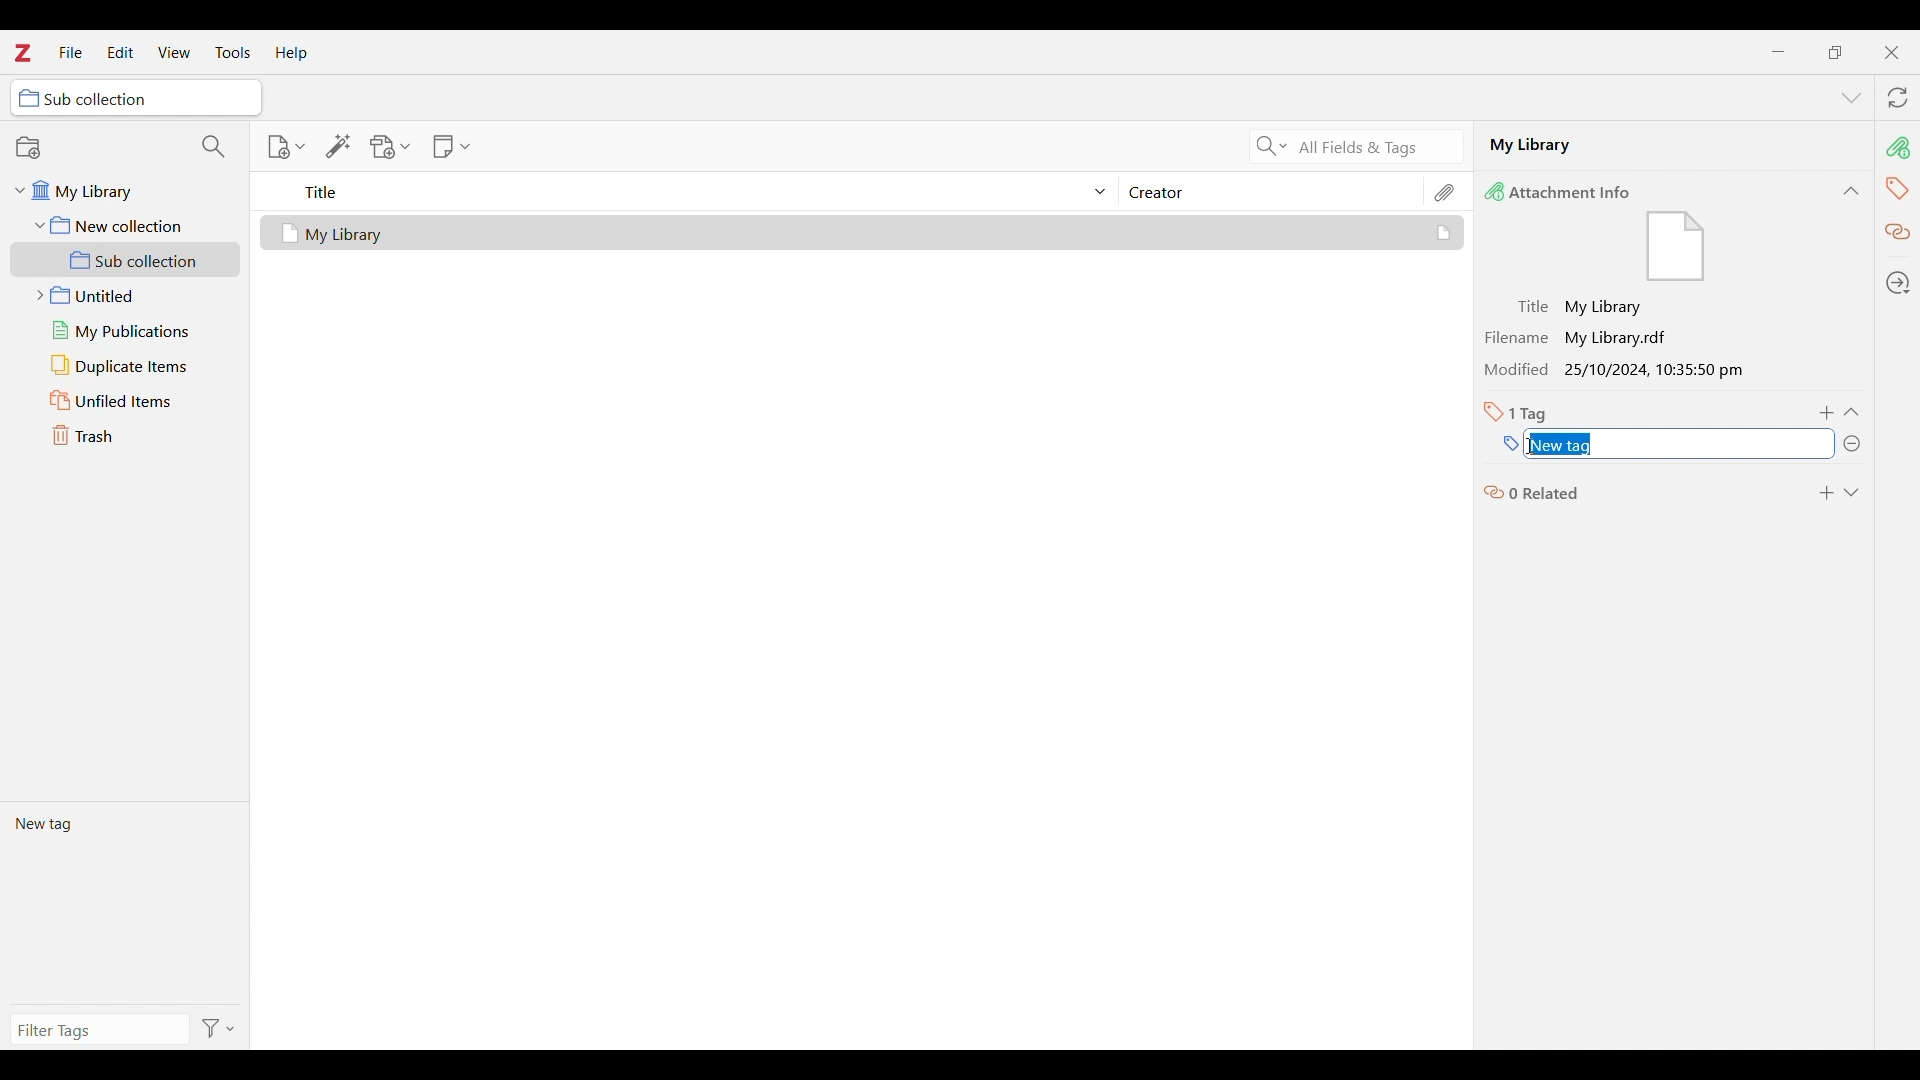  What do you see at coordinates (696, 191) in the screenshot?
I see `Sort title column` at bounding box center [696, 191].